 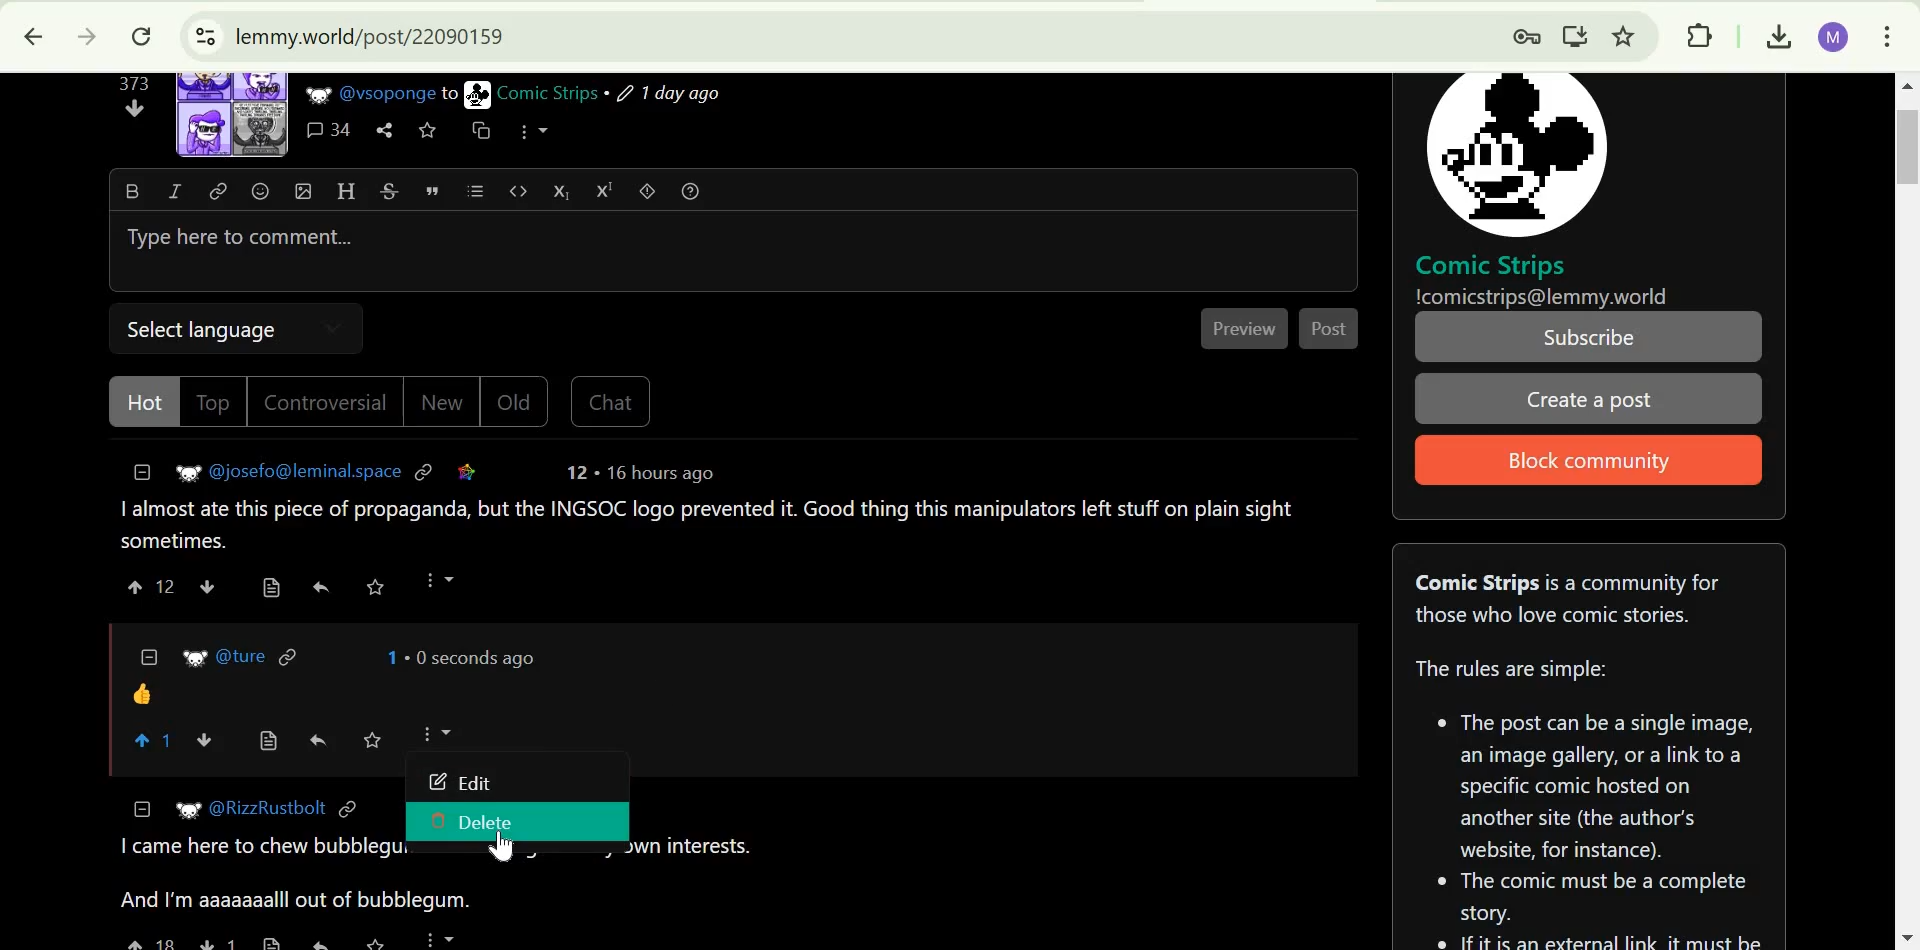 What do you see at coordinates (195, 658) in the screenshot?
I see `picture` at bounding box center [195, 658].